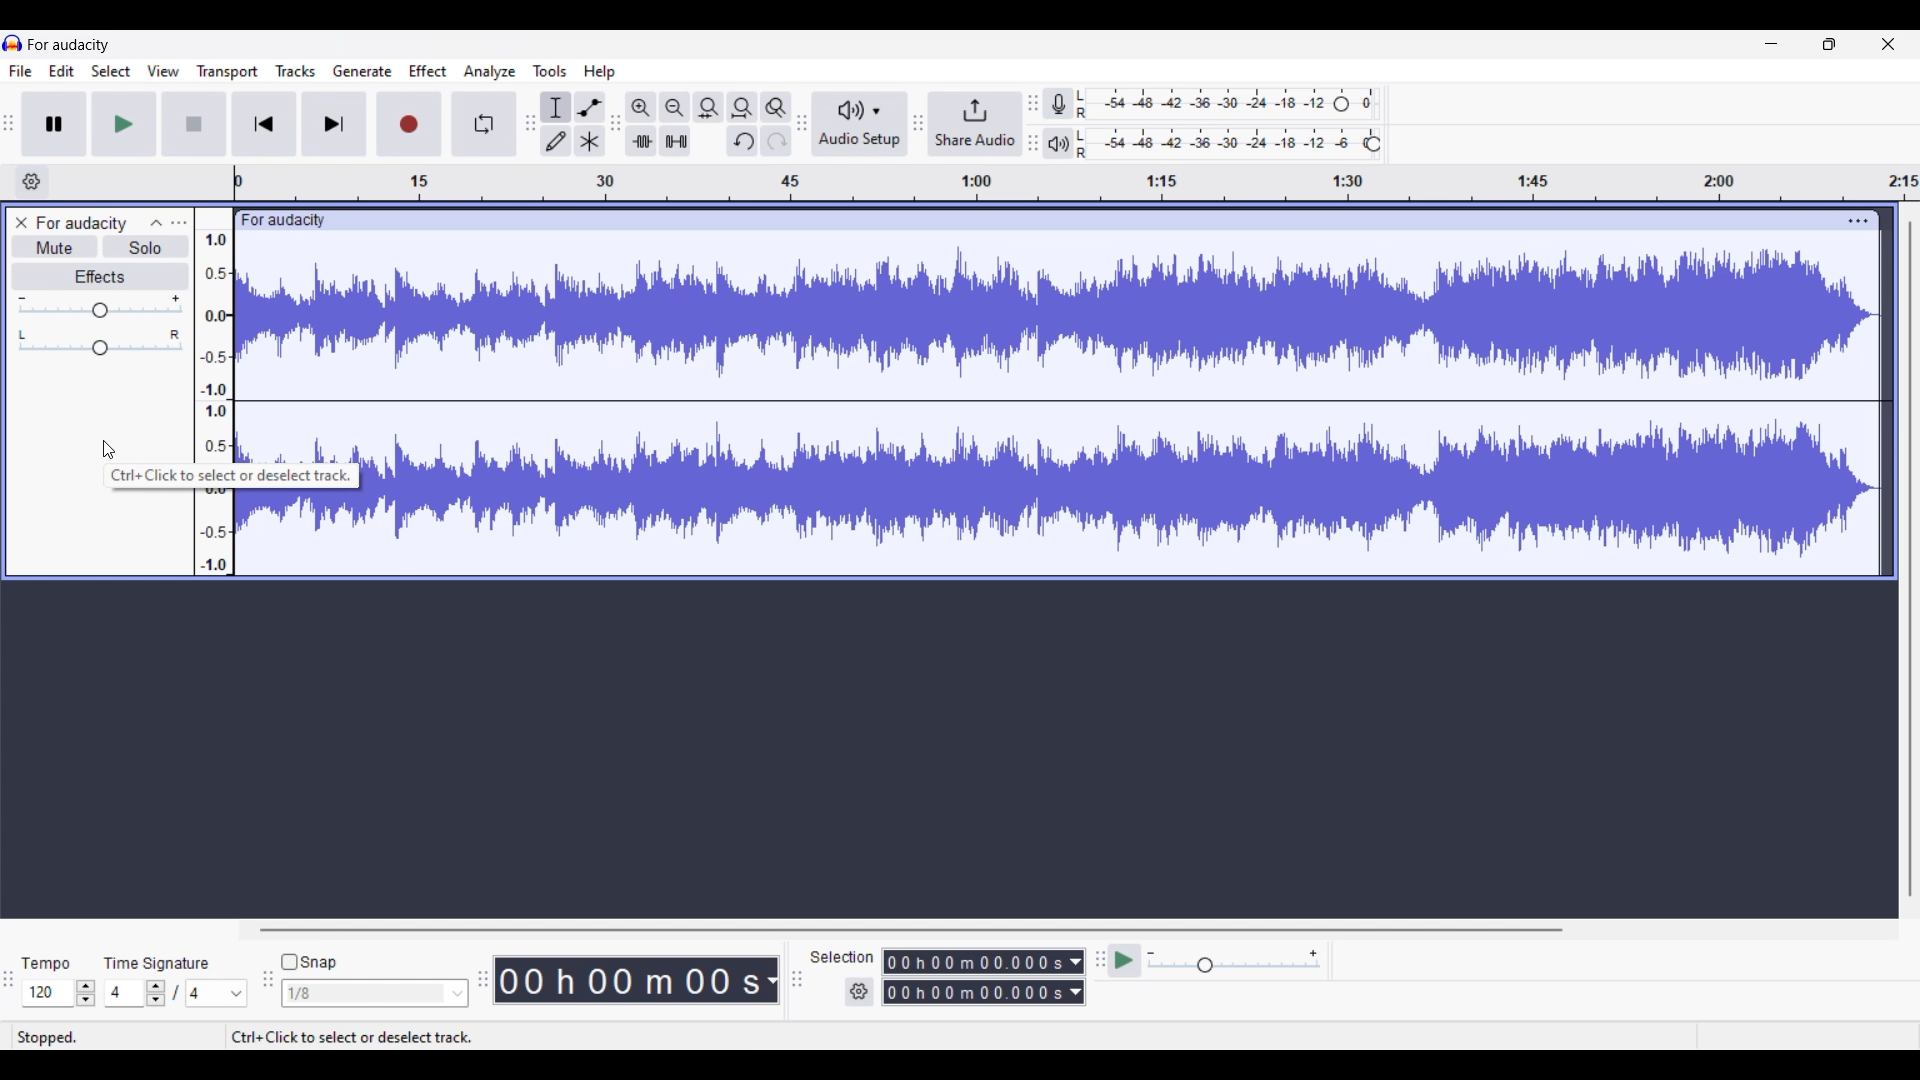  I want to click on Cursor, so click(110, 450).